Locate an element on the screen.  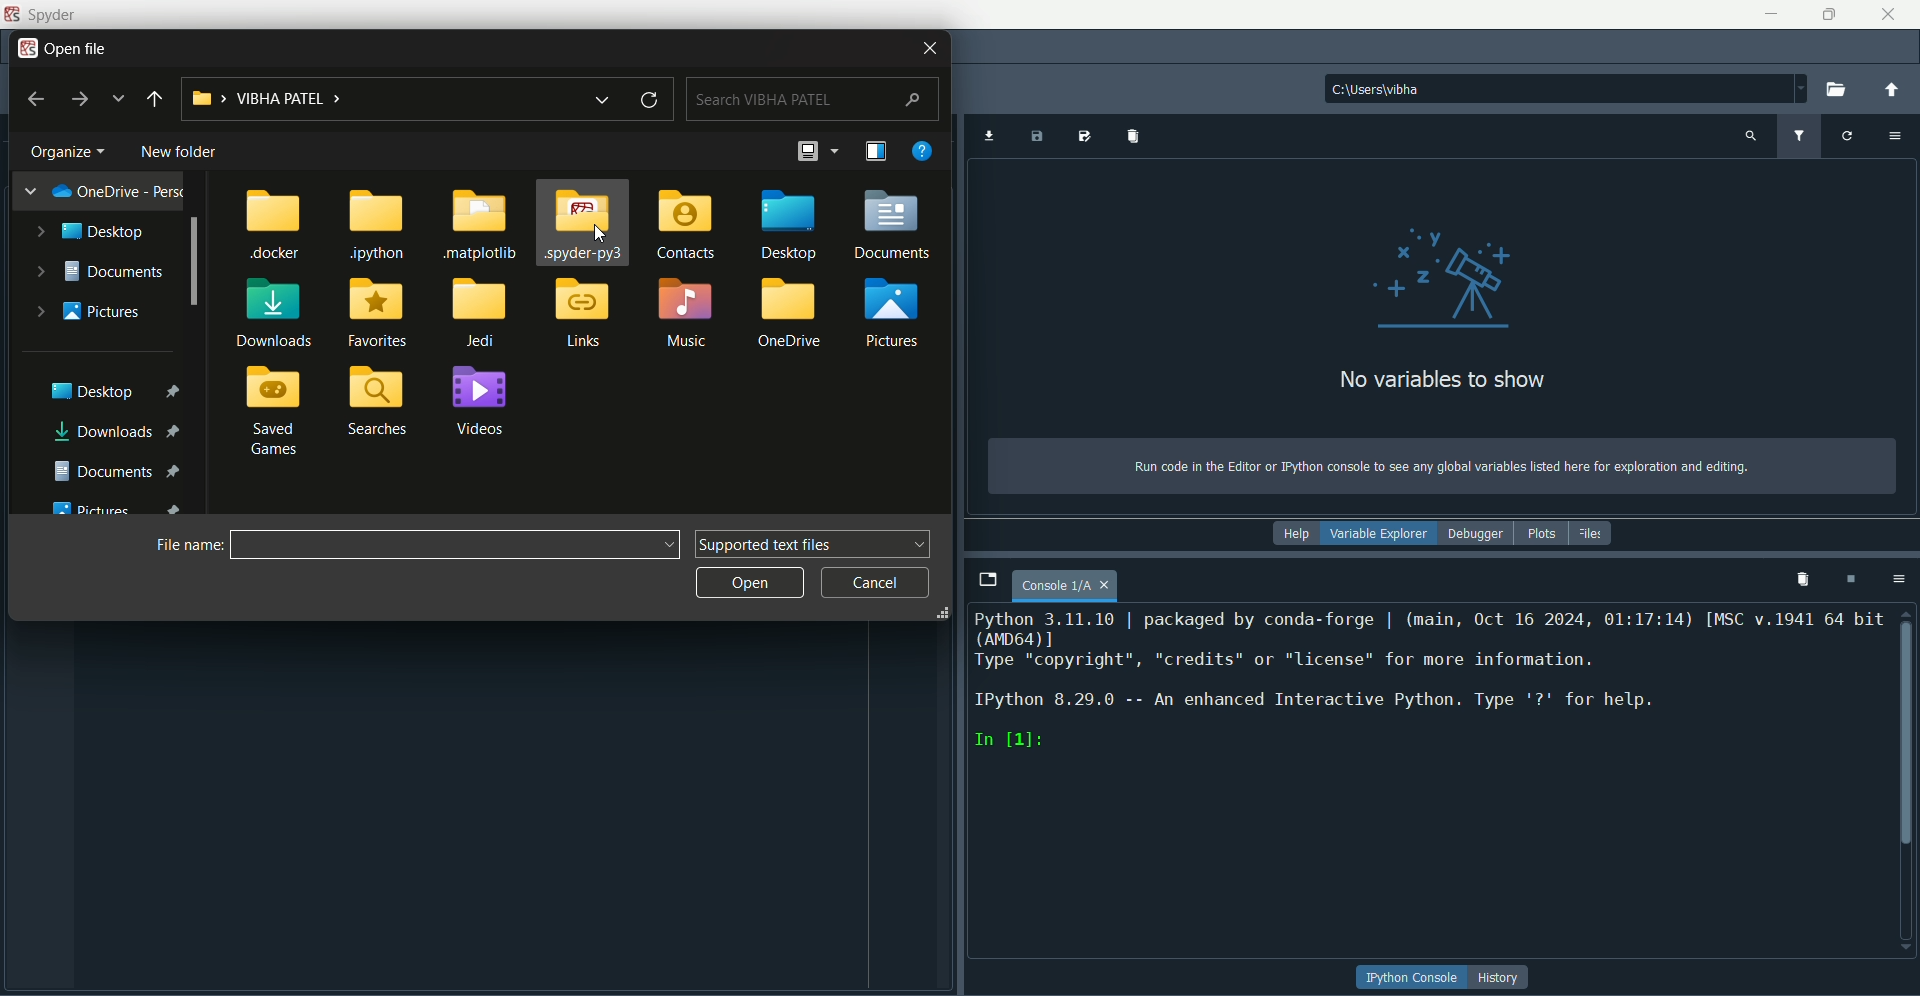
save data is located at coordinates (1039, 137).